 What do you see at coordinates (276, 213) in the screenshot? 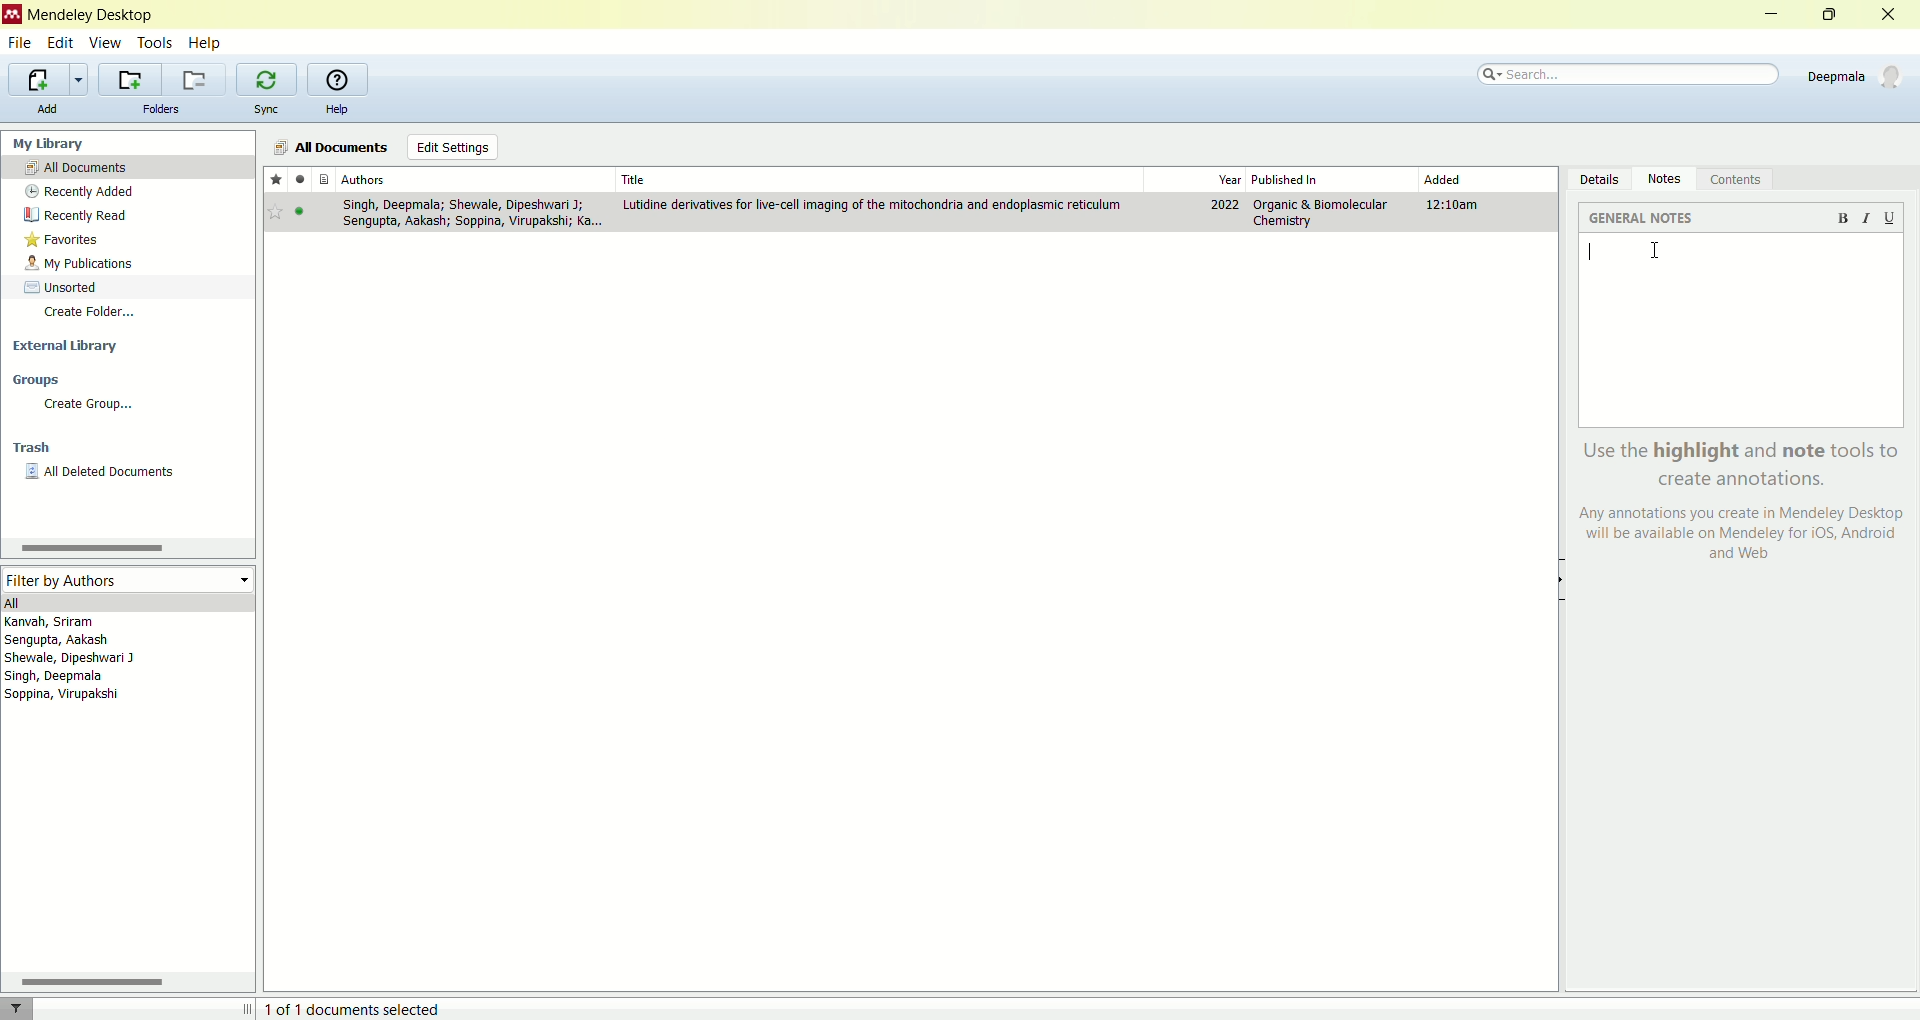
I see `Bookmark` at bounding box center [276, 213].